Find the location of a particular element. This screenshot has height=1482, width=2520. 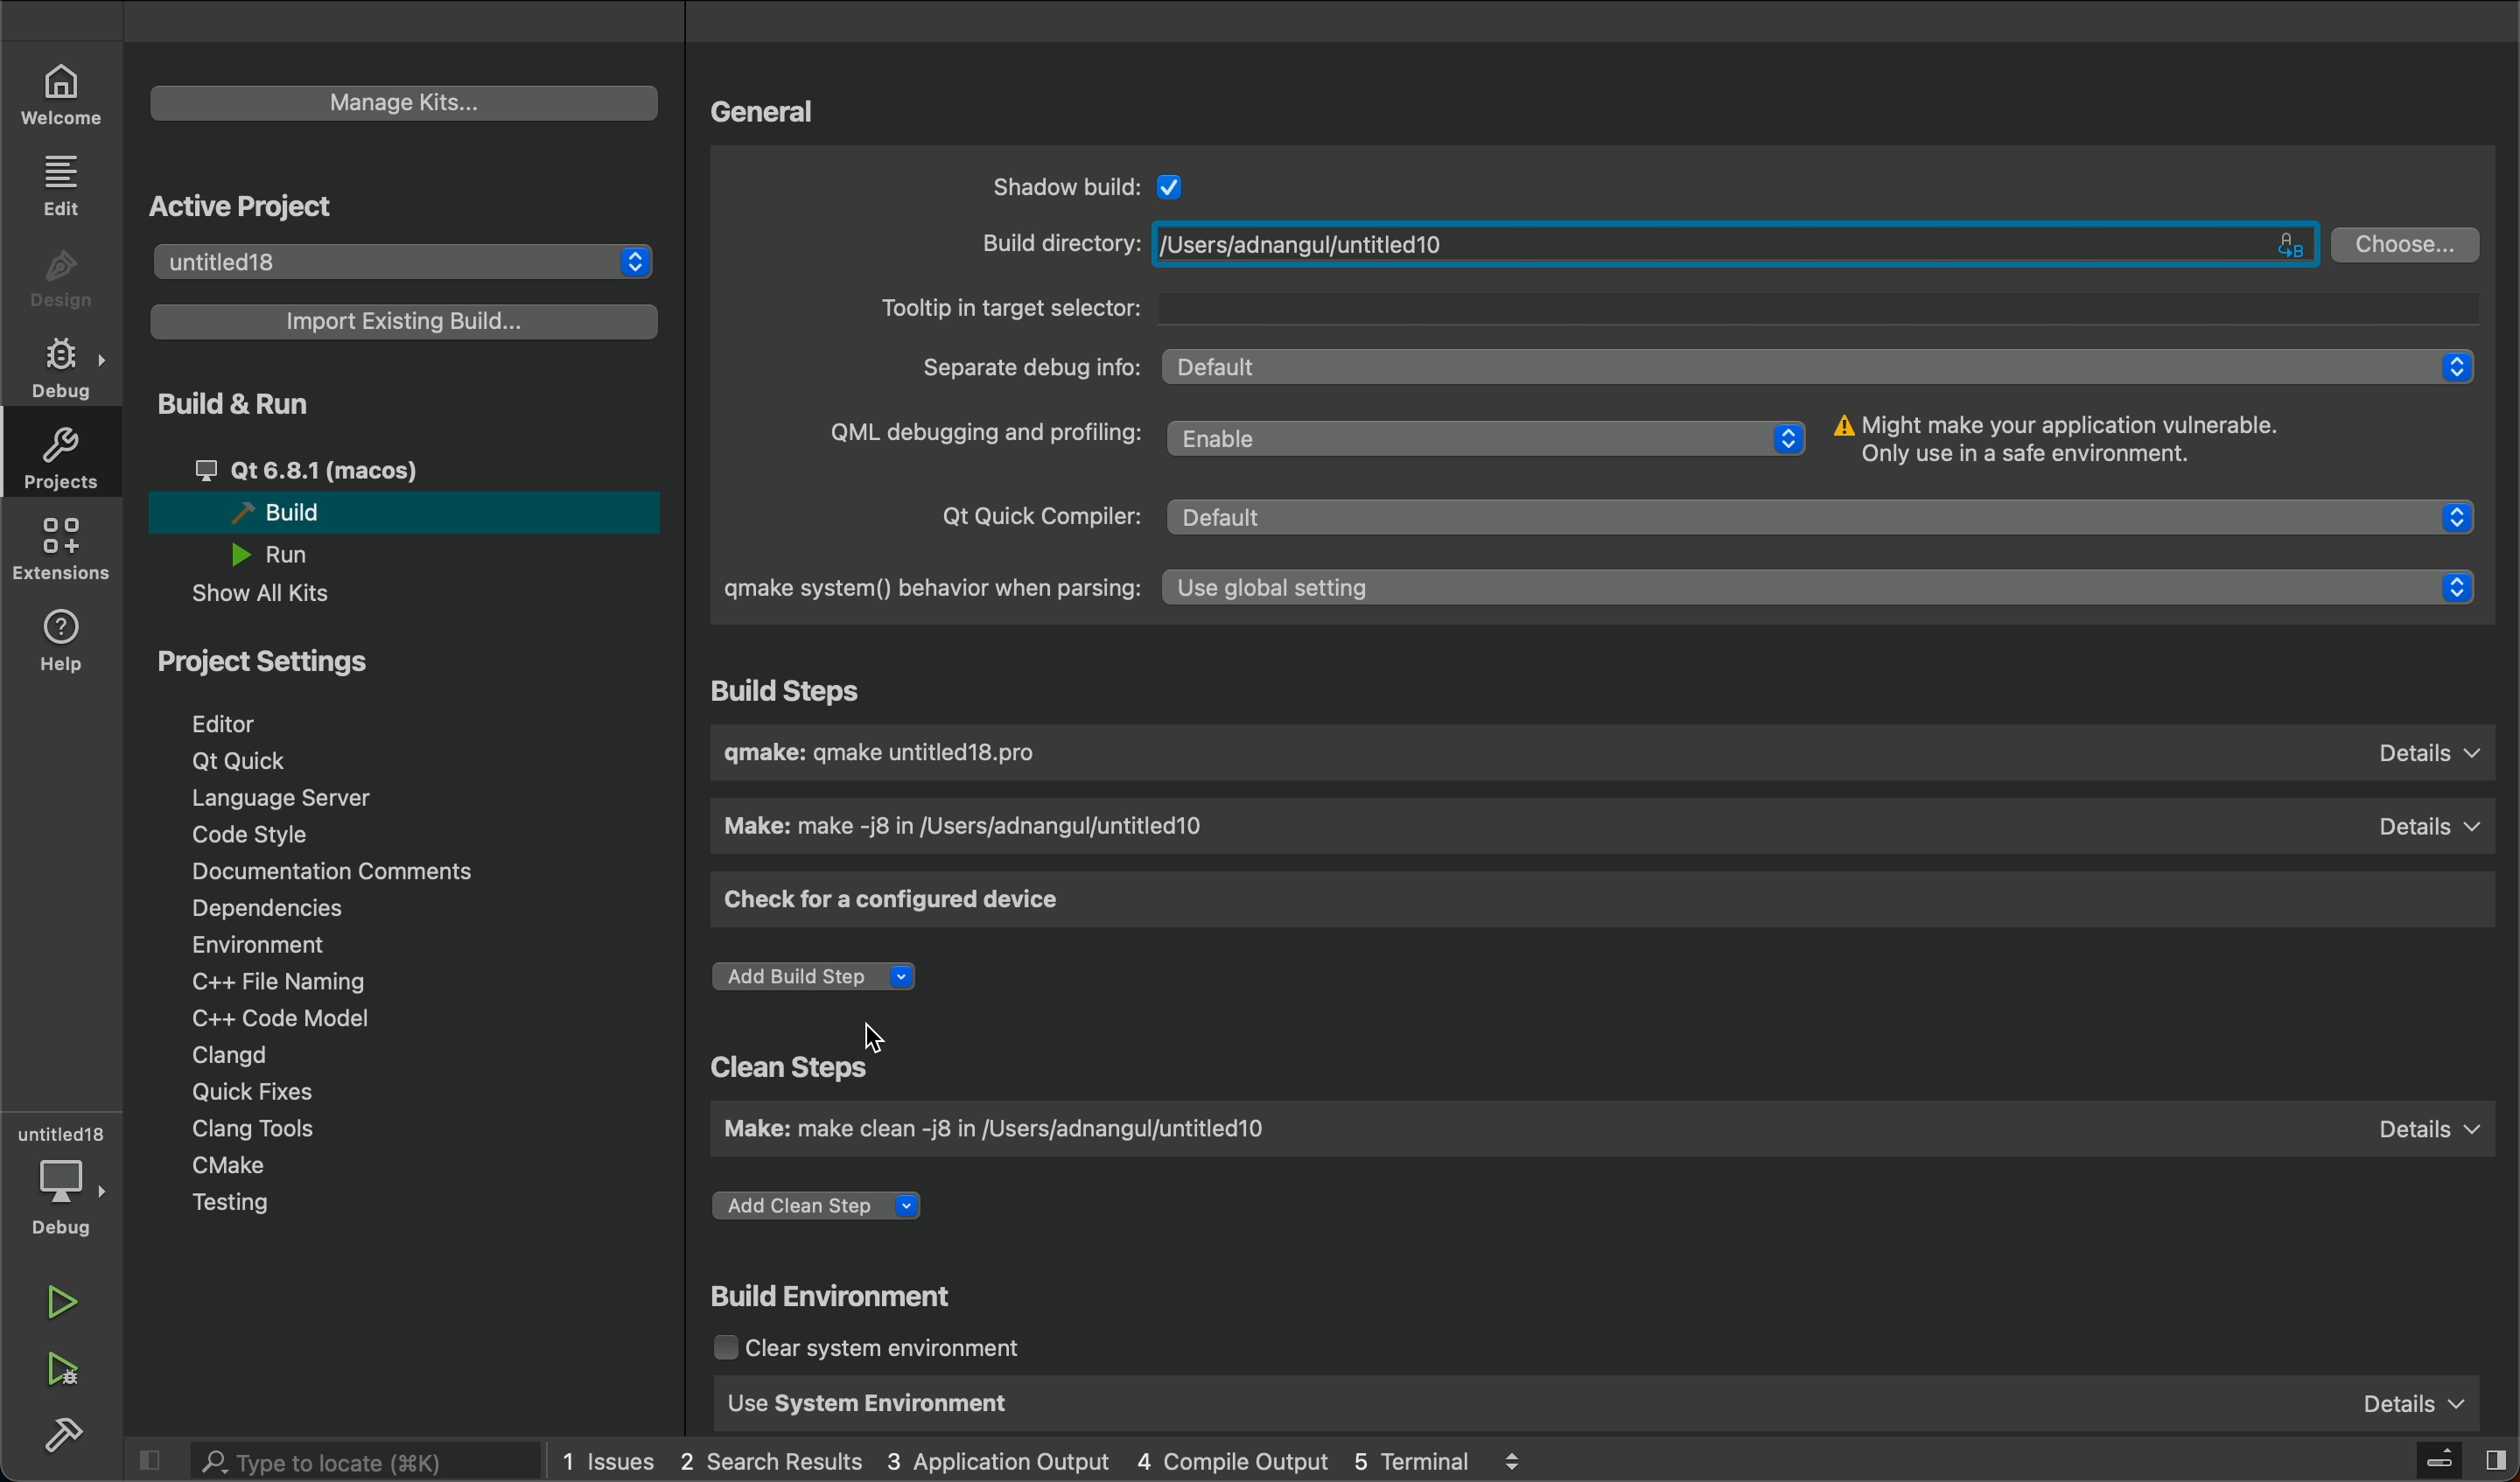

projects is located at coordinates (64, 463).